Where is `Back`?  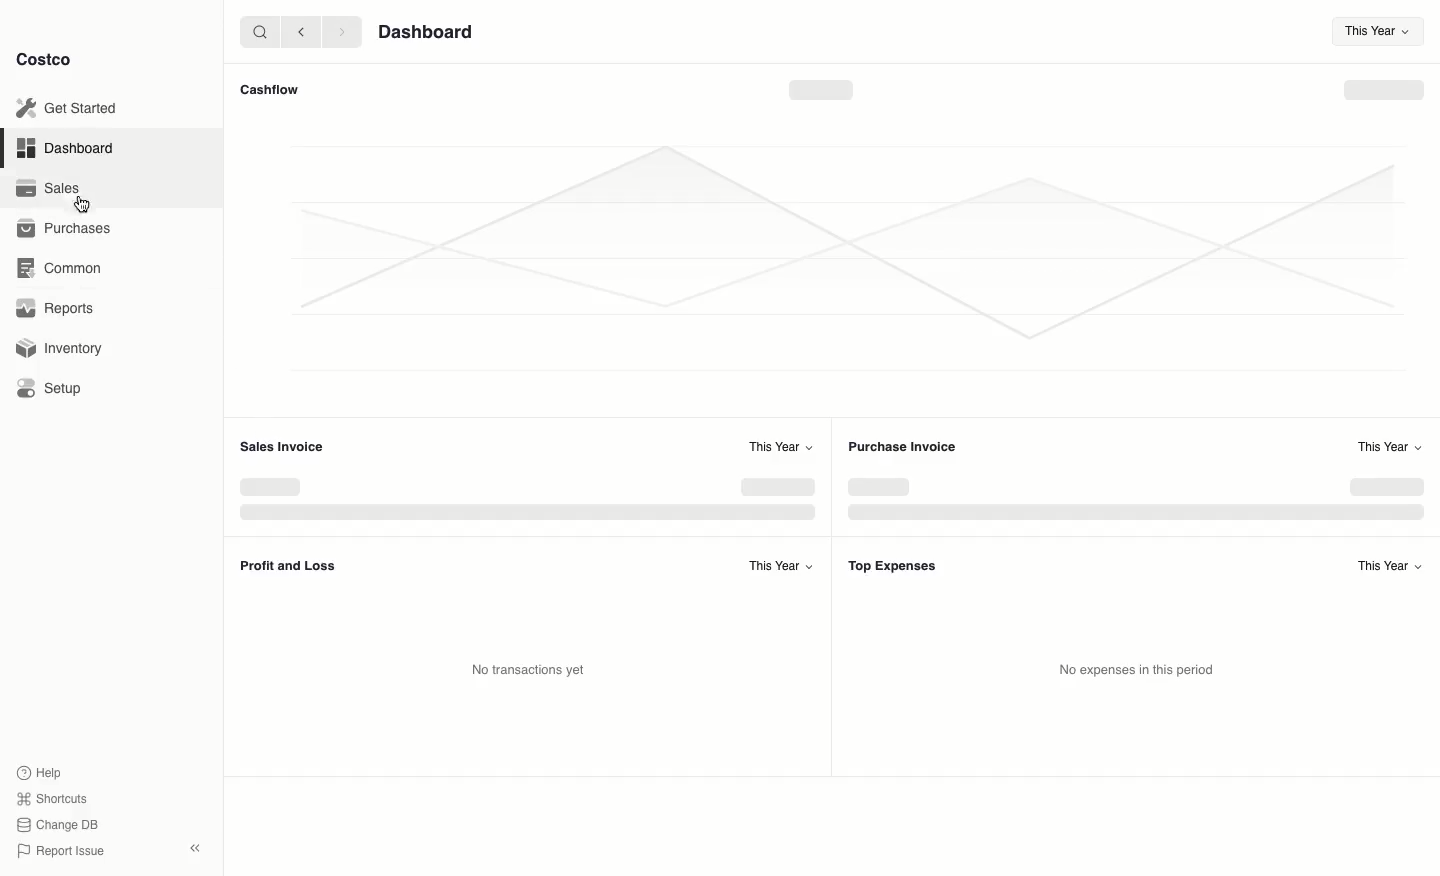 Back is located at coordinates (299, 32).